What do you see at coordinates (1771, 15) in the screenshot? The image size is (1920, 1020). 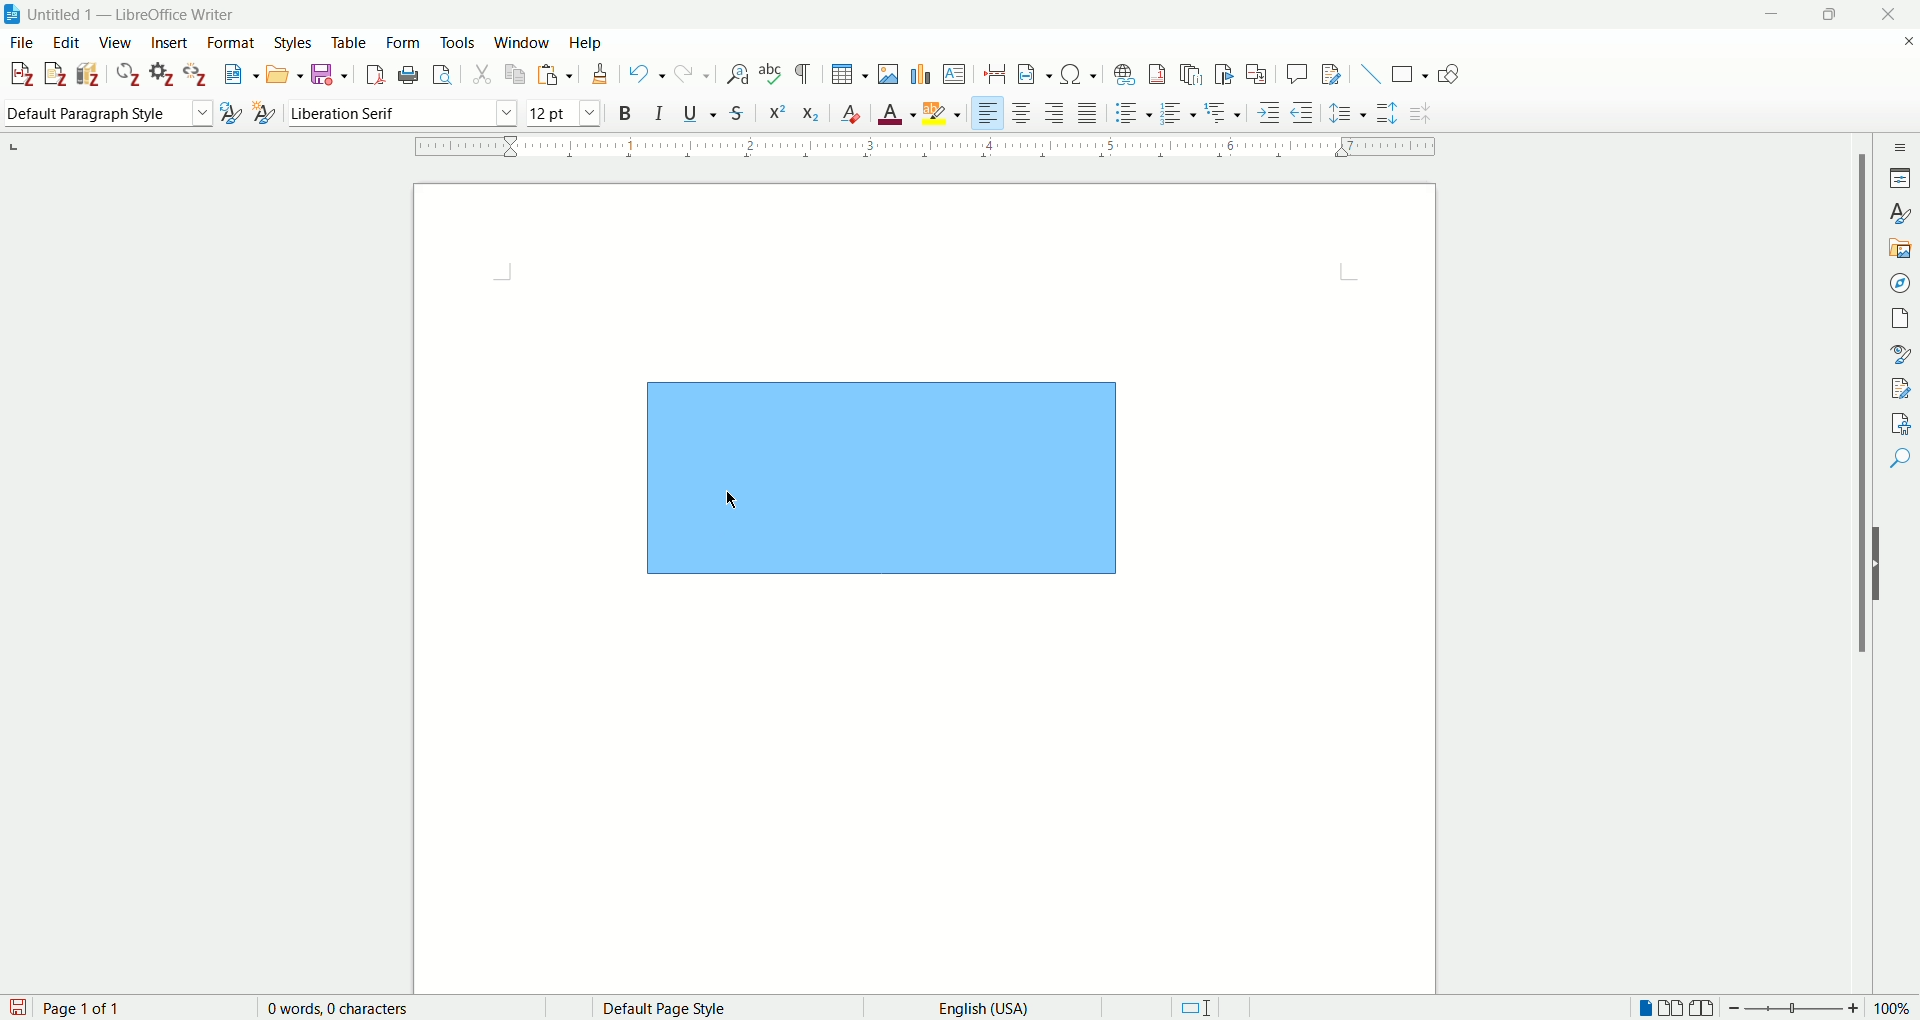 I see `minimize` at bounding box center [1771, 15].